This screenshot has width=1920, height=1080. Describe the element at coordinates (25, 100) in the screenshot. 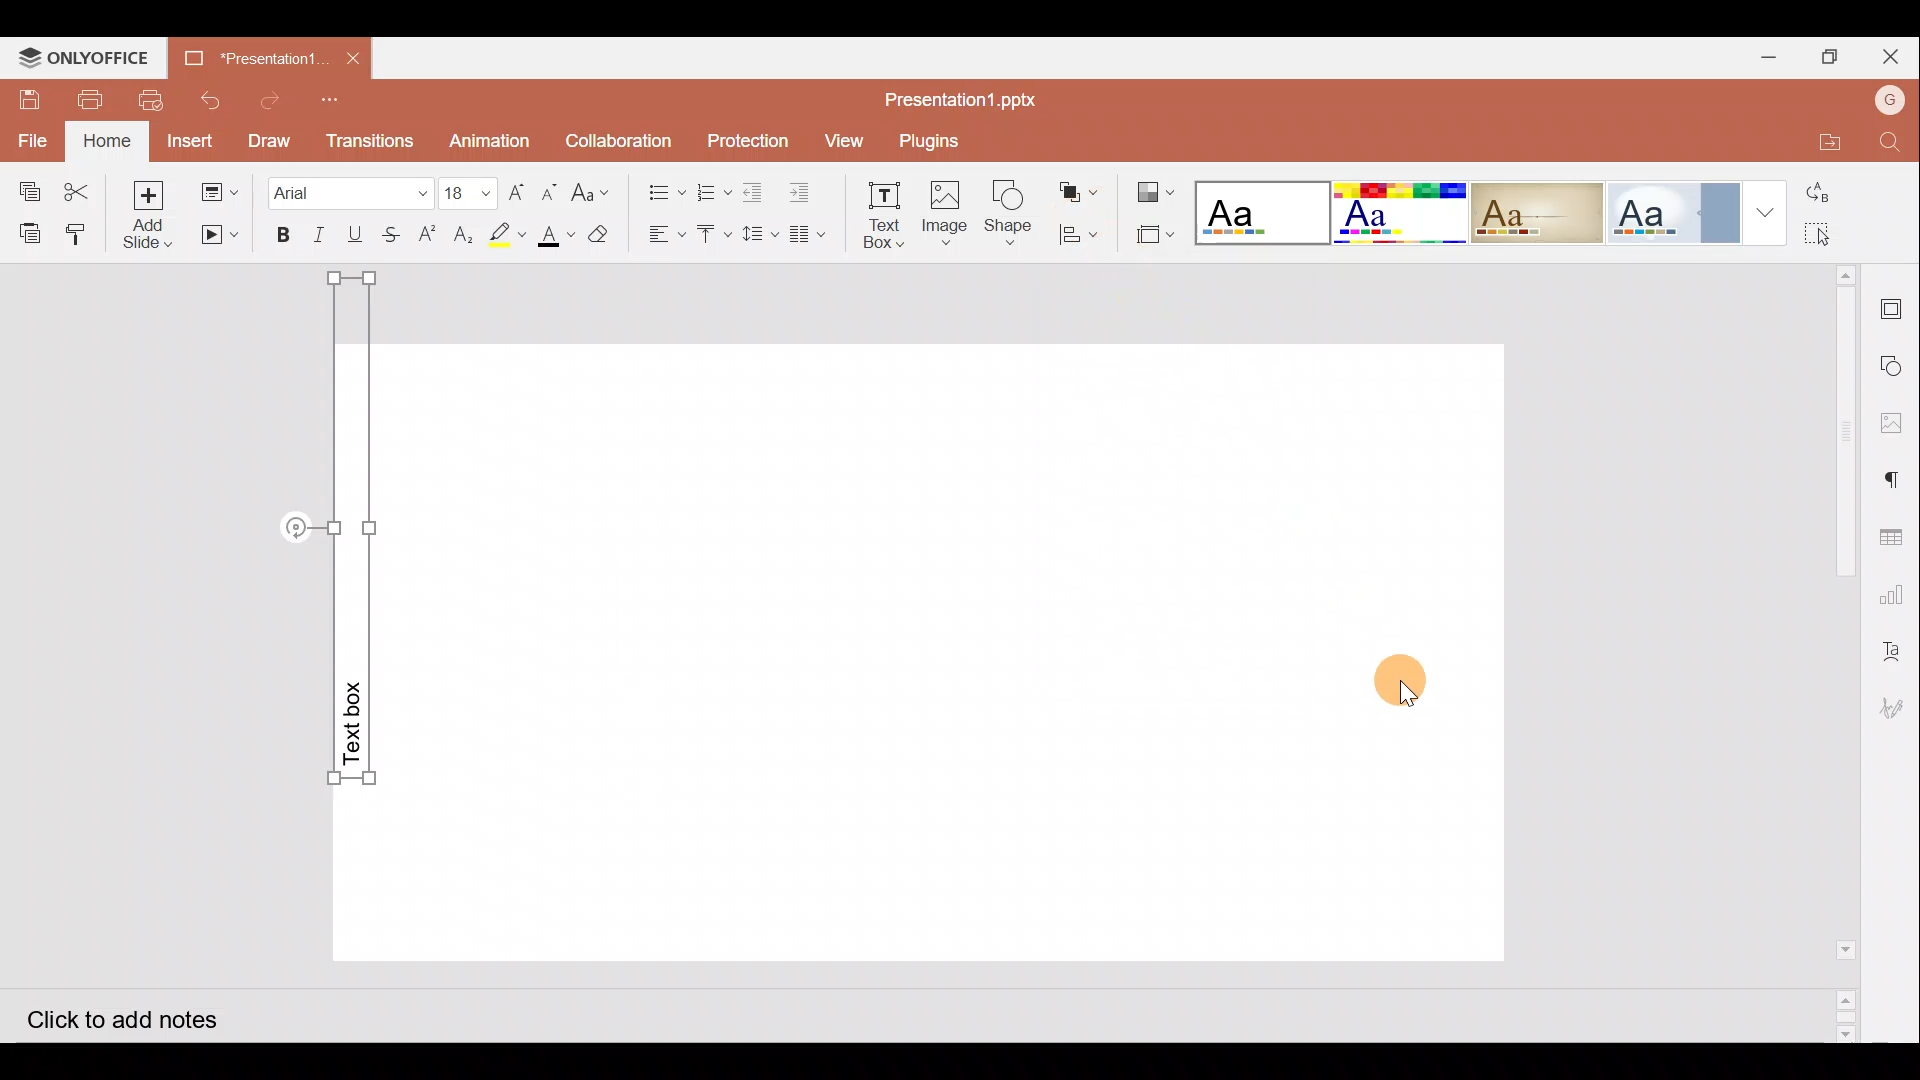

I see `Save` at that location.